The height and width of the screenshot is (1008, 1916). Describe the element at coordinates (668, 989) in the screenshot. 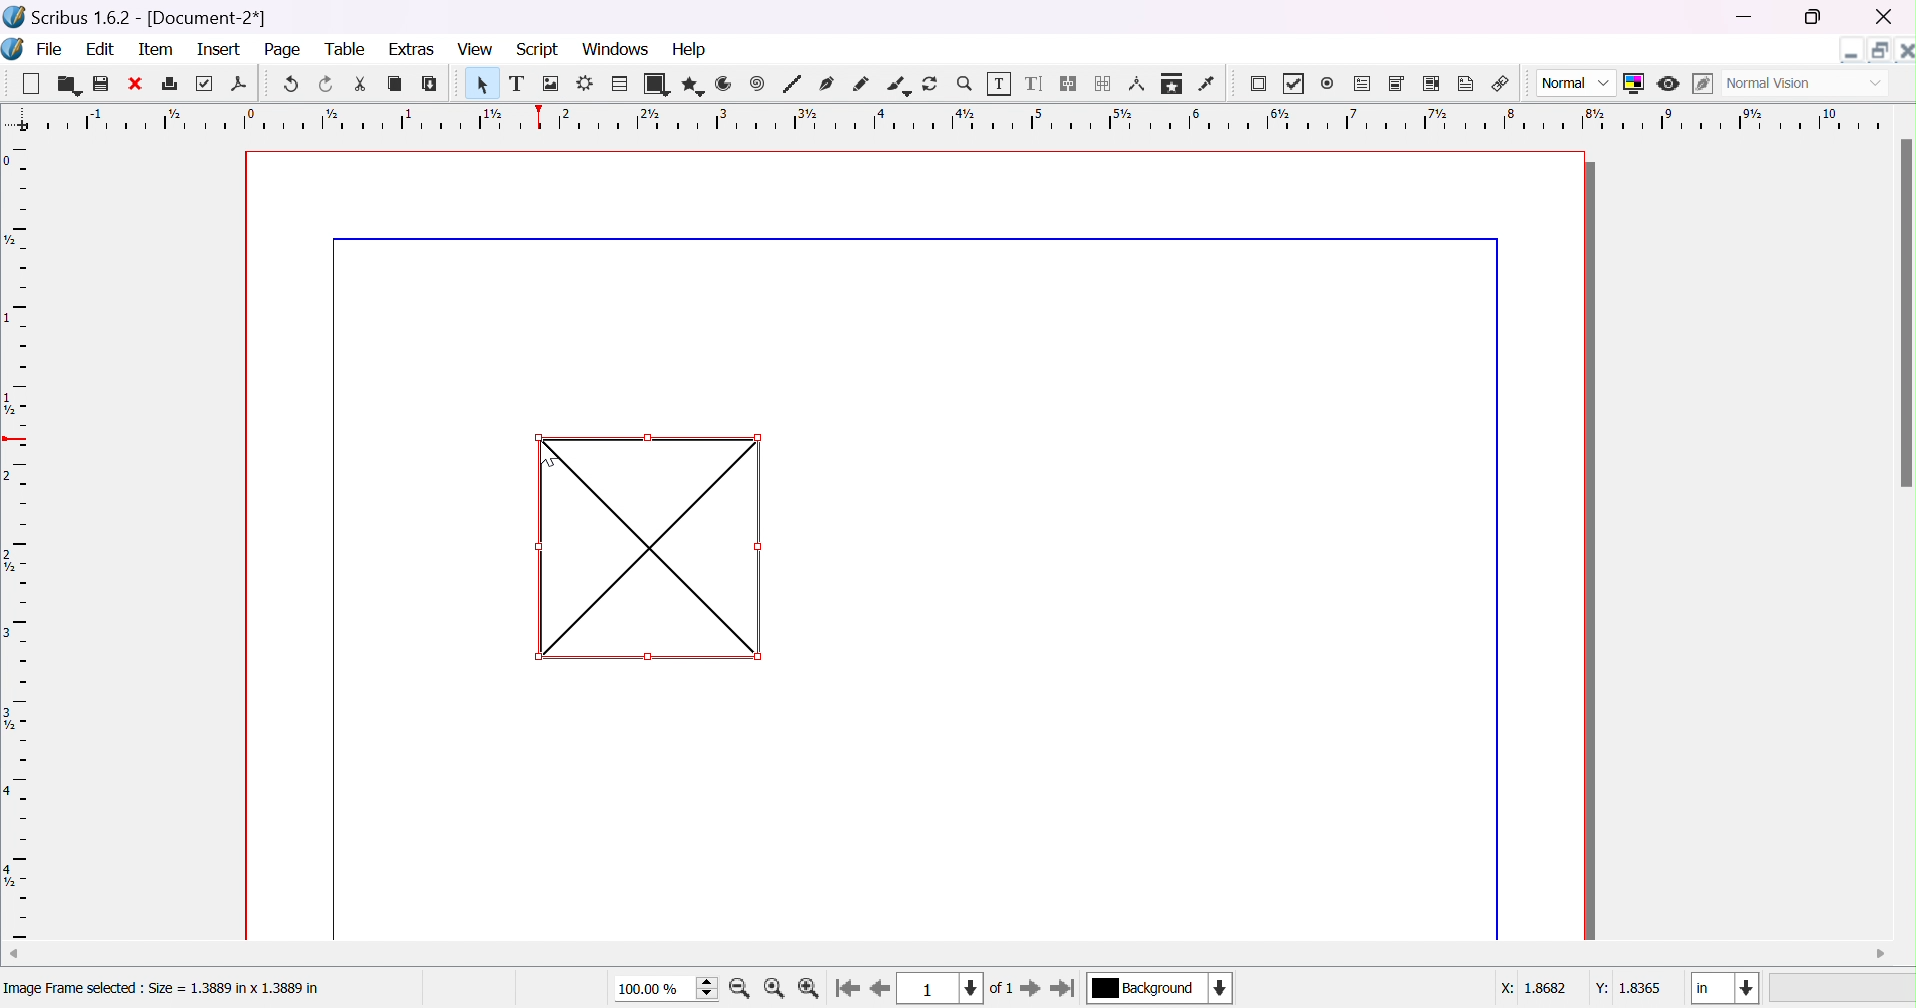

I see `100.00%` at that location.